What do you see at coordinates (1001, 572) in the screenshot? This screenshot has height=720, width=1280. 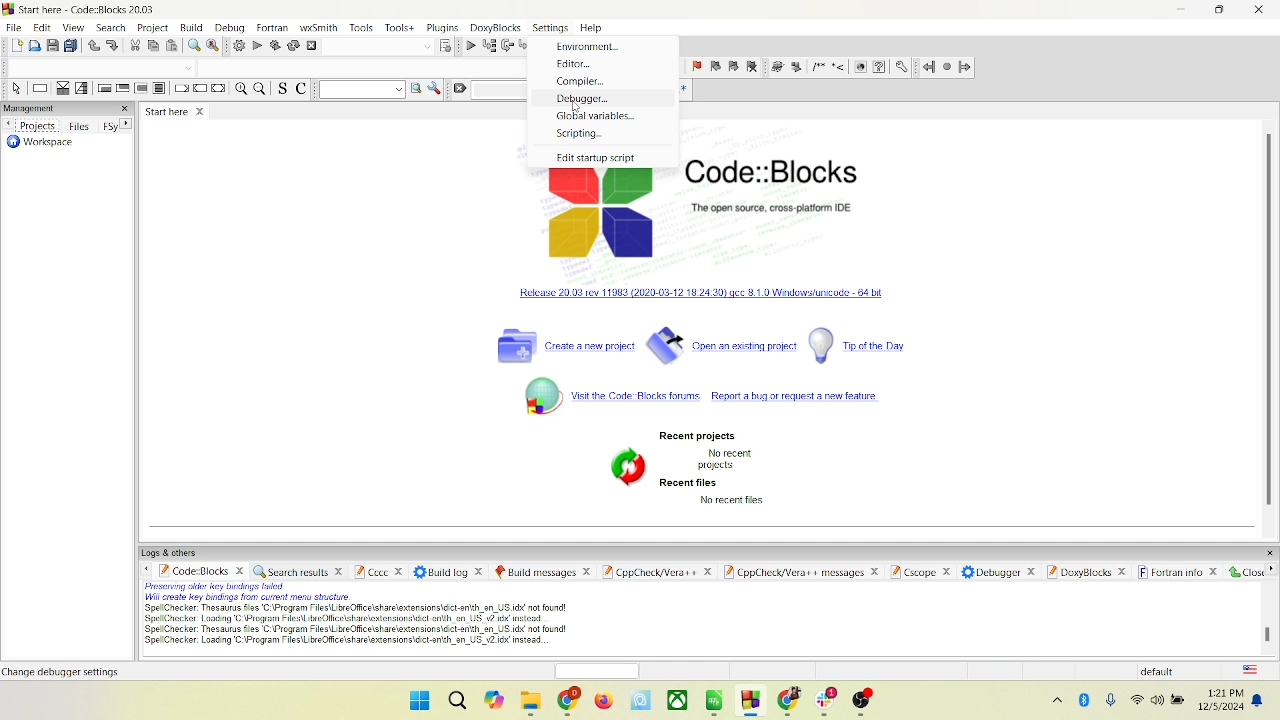 I see `debugger` at bounding box center [1001, 572].